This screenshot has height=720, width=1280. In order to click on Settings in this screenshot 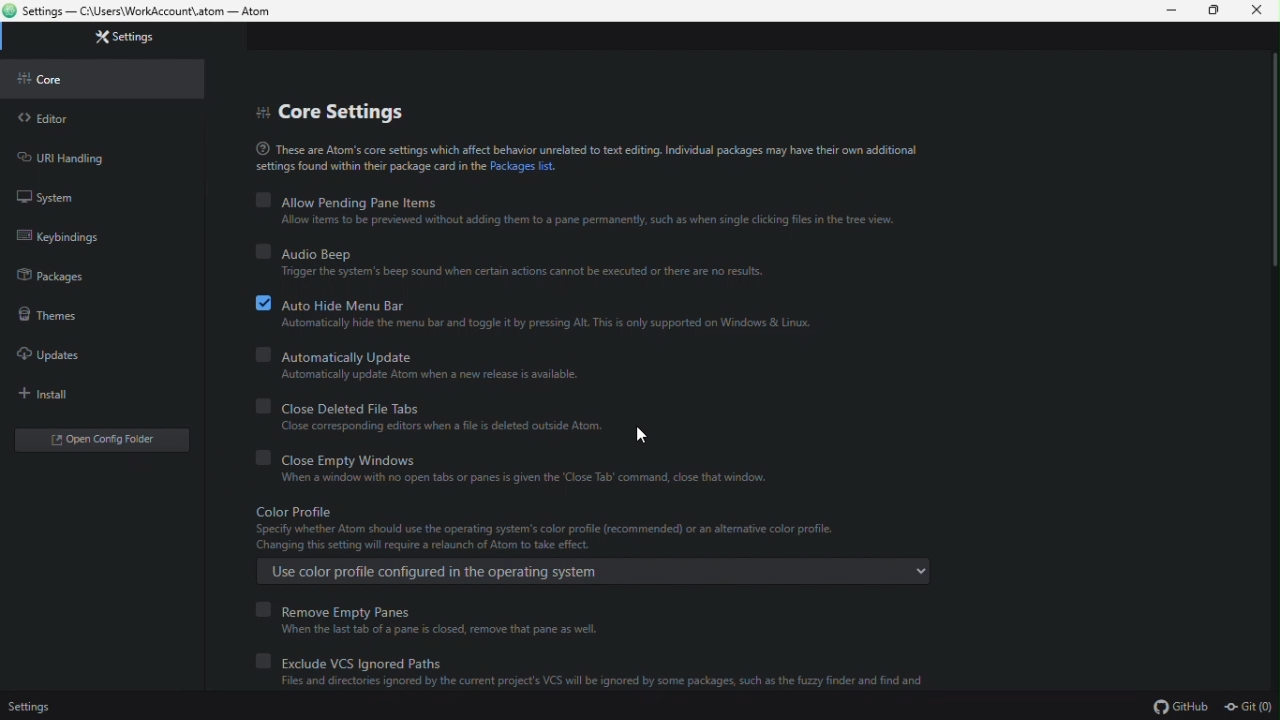, I will do `click(119, 37)`.